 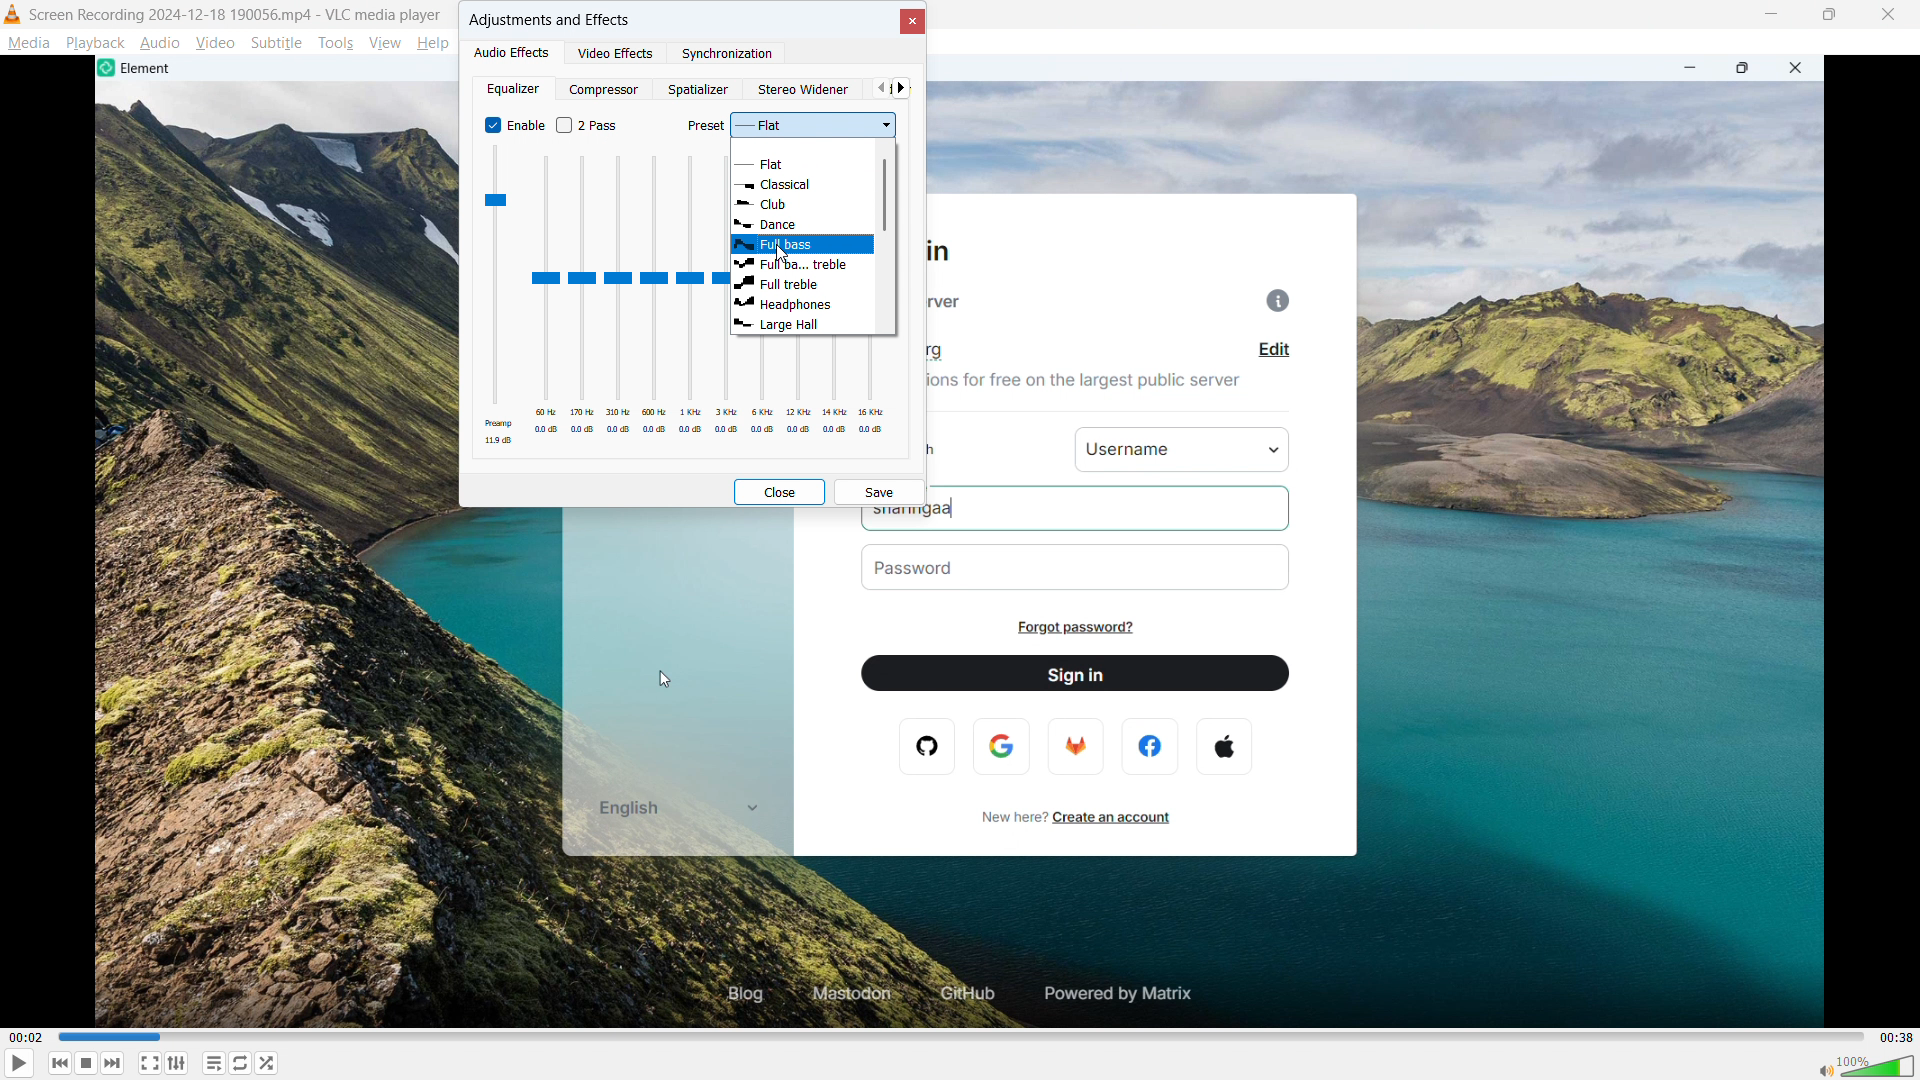 I want to click on Stop playback , so click(x=97, y=1062).